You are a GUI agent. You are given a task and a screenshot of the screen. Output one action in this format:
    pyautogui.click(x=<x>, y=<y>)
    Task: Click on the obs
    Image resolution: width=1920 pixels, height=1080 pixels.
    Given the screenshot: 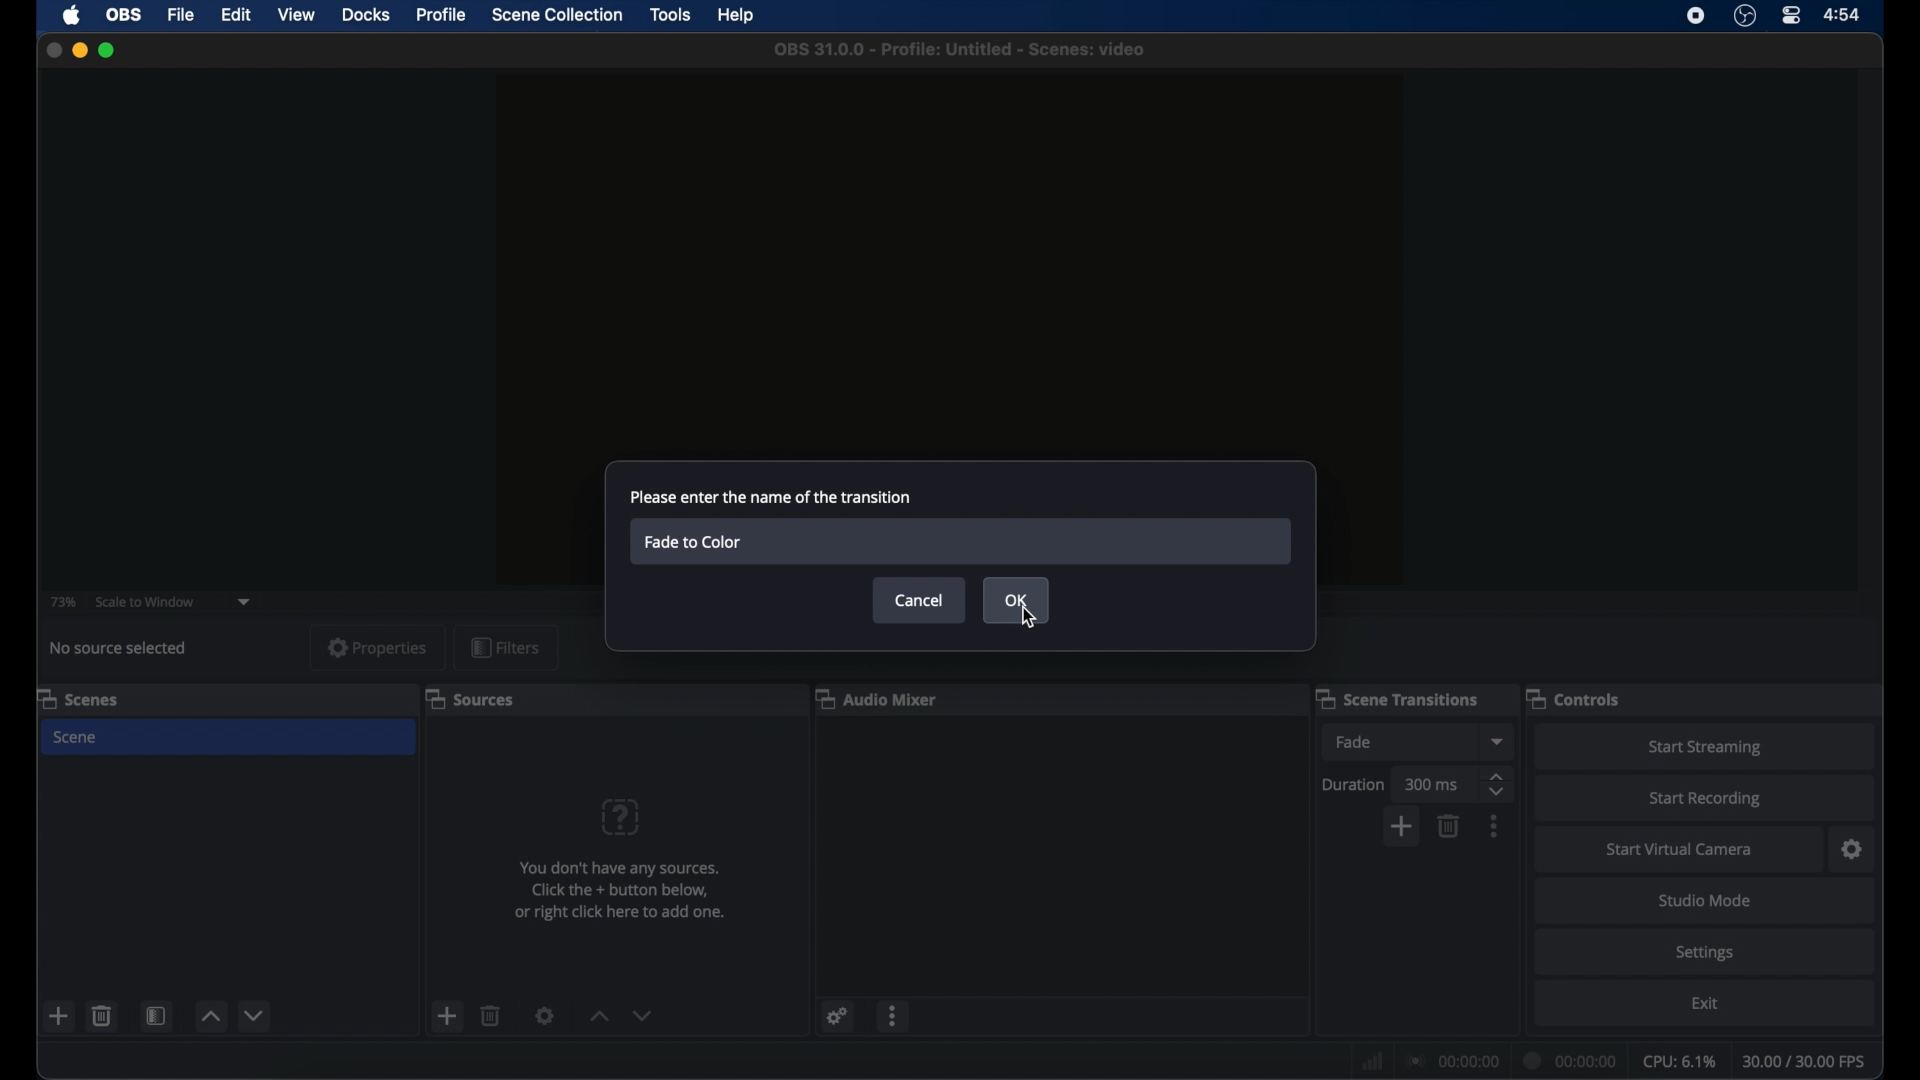 What is the action you would take?
    pyautogui.click(x=122, y=15)
    